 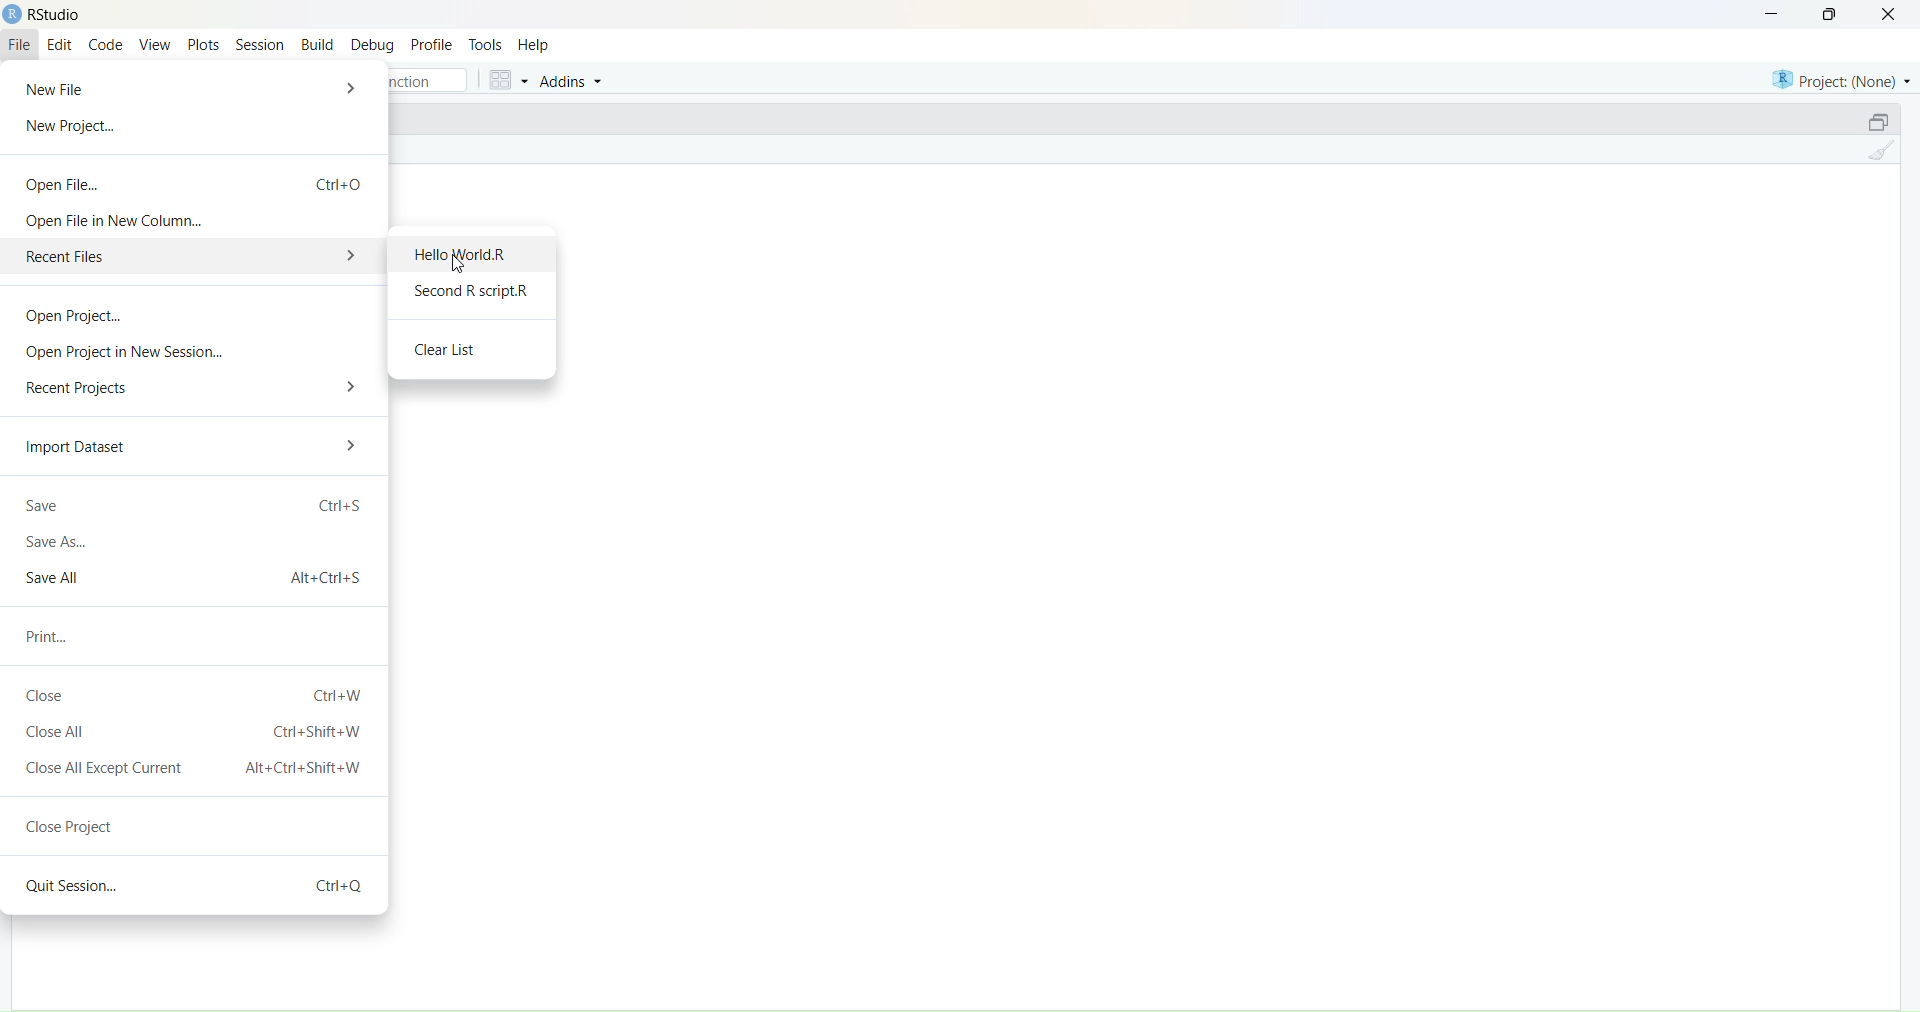 What do you see at coordinates (1889, 16) in the screenshot?
I see `Close` at bounding box center [1889, 16].